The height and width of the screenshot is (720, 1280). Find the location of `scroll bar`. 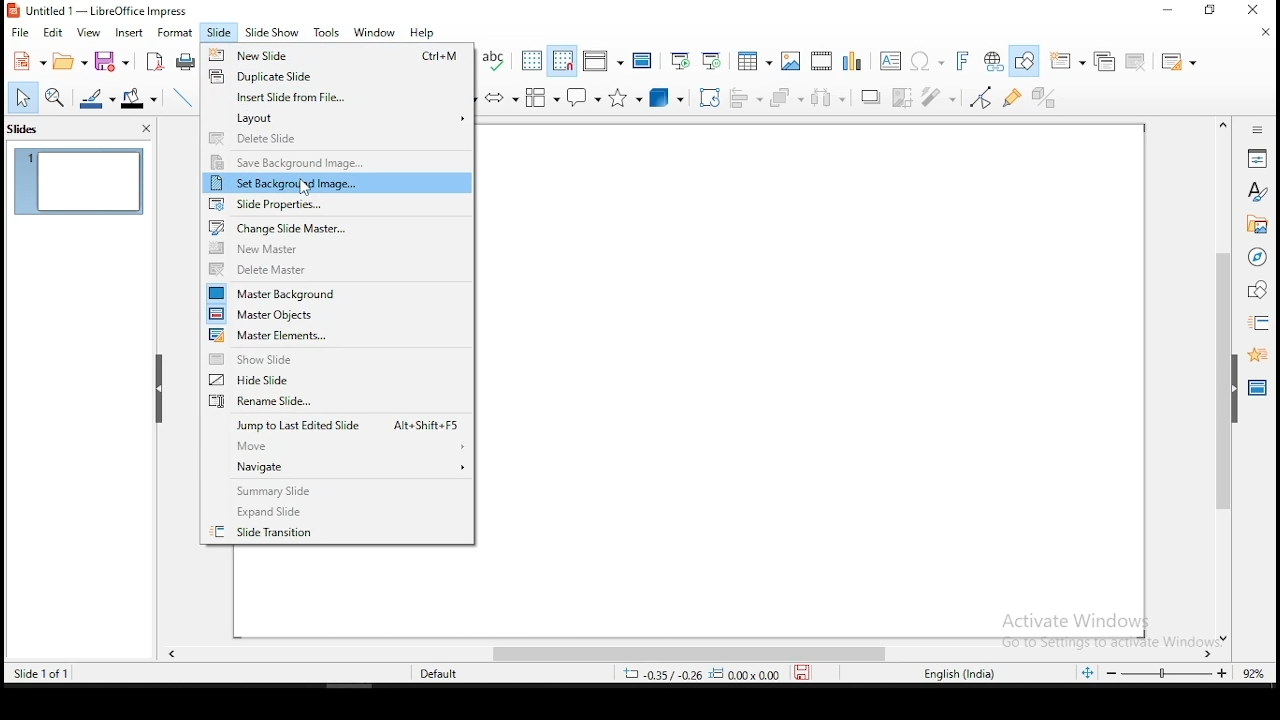

scroll bar is located at coordinates (1223, 378).